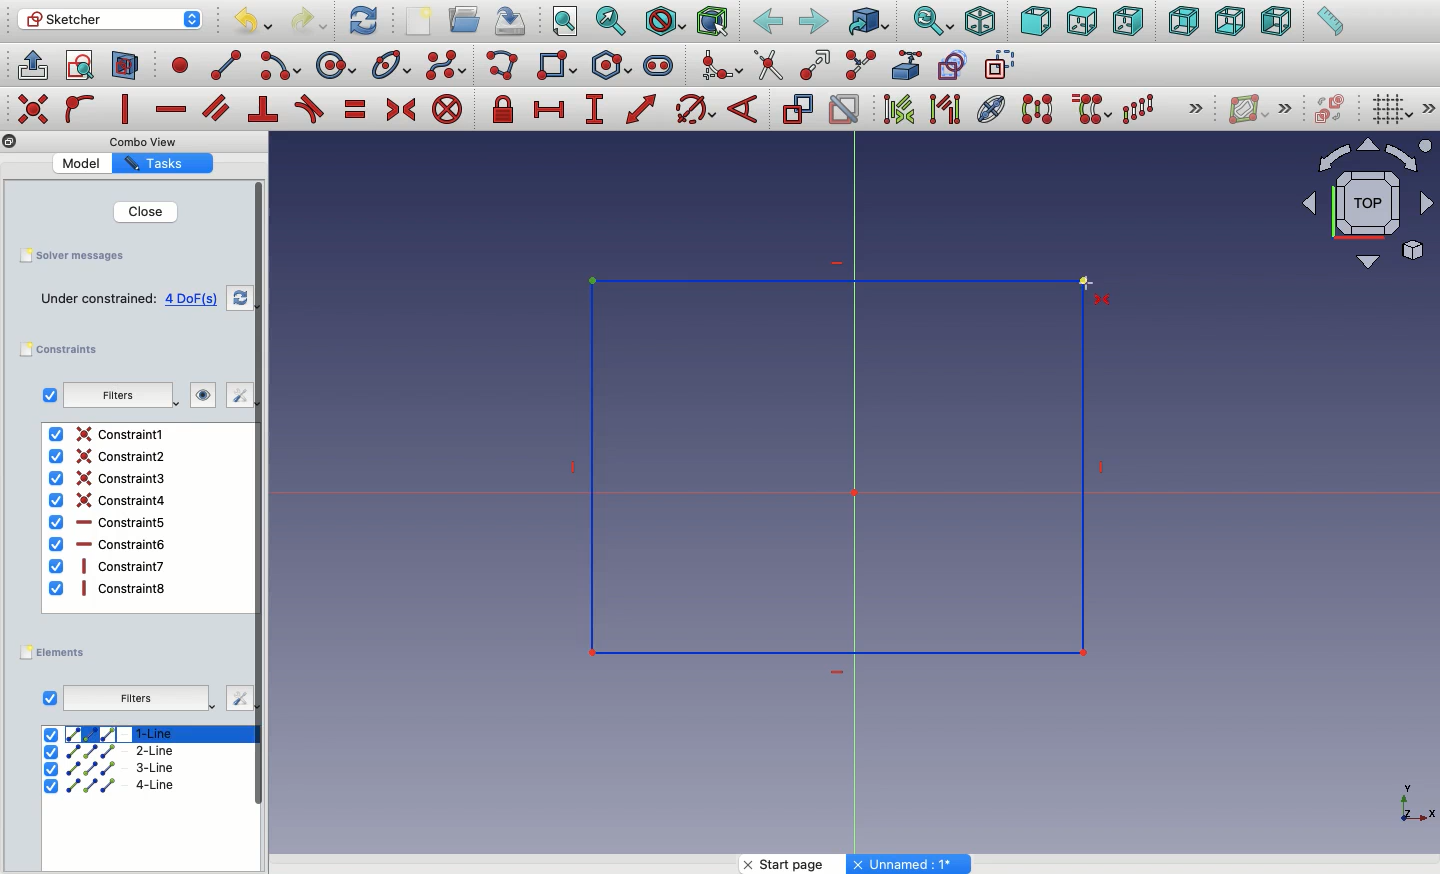  What do you see at coordinates (769, 65) in the screenshot?
I see `Trim edge` at bounding box center [769, 65].